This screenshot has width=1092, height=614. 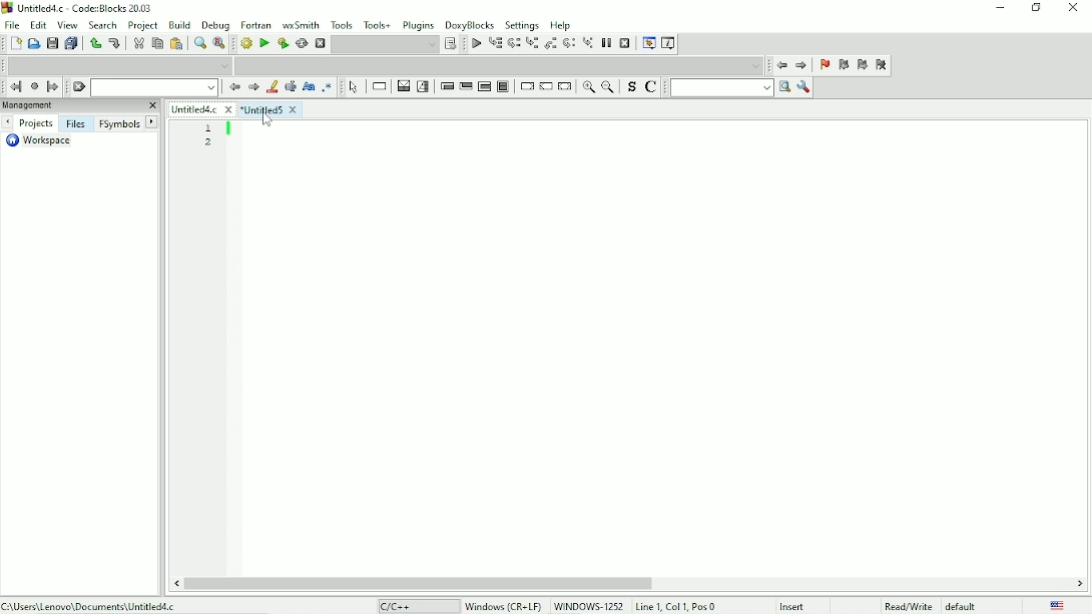 What do you see at coordinates (15, 43) in the screenshot?
I see `New file` at bounding box center [15, 43].